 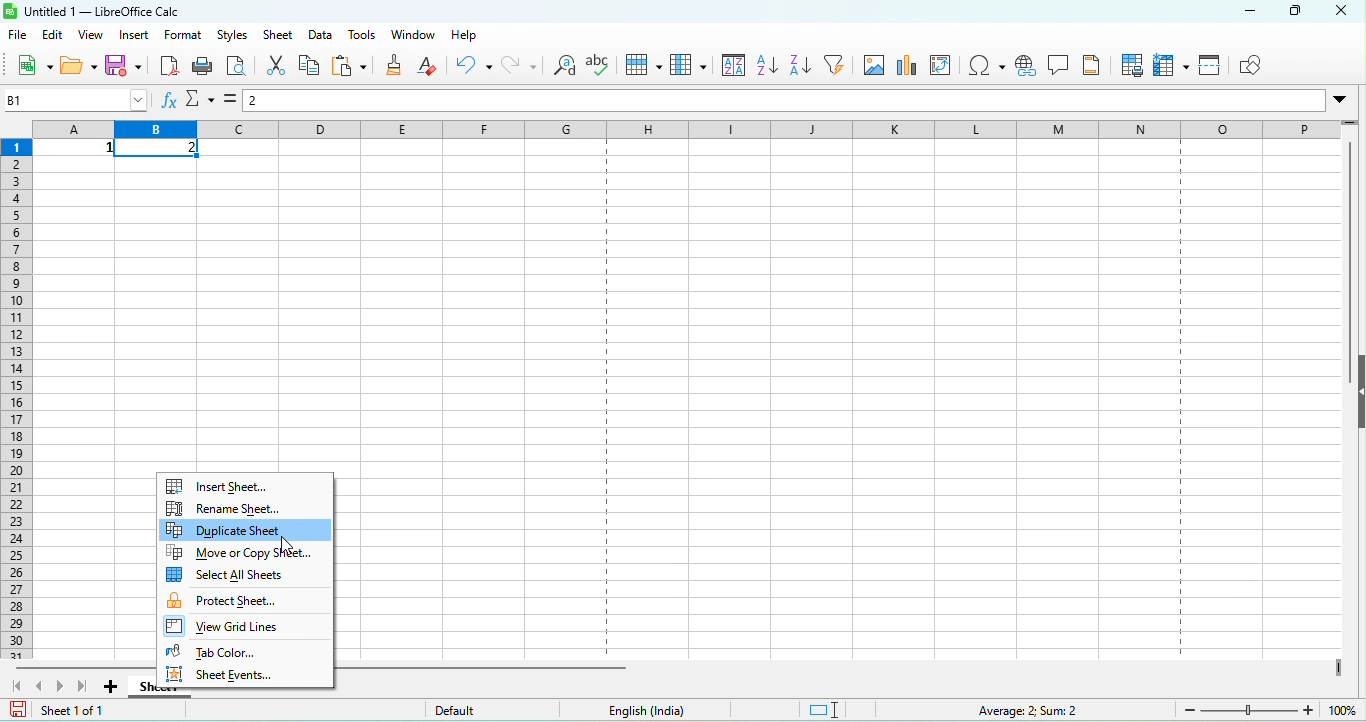 What do you see at coordinates (1356, 392) in the screenshot?
I see `height` at bounding box center [1356, 392].